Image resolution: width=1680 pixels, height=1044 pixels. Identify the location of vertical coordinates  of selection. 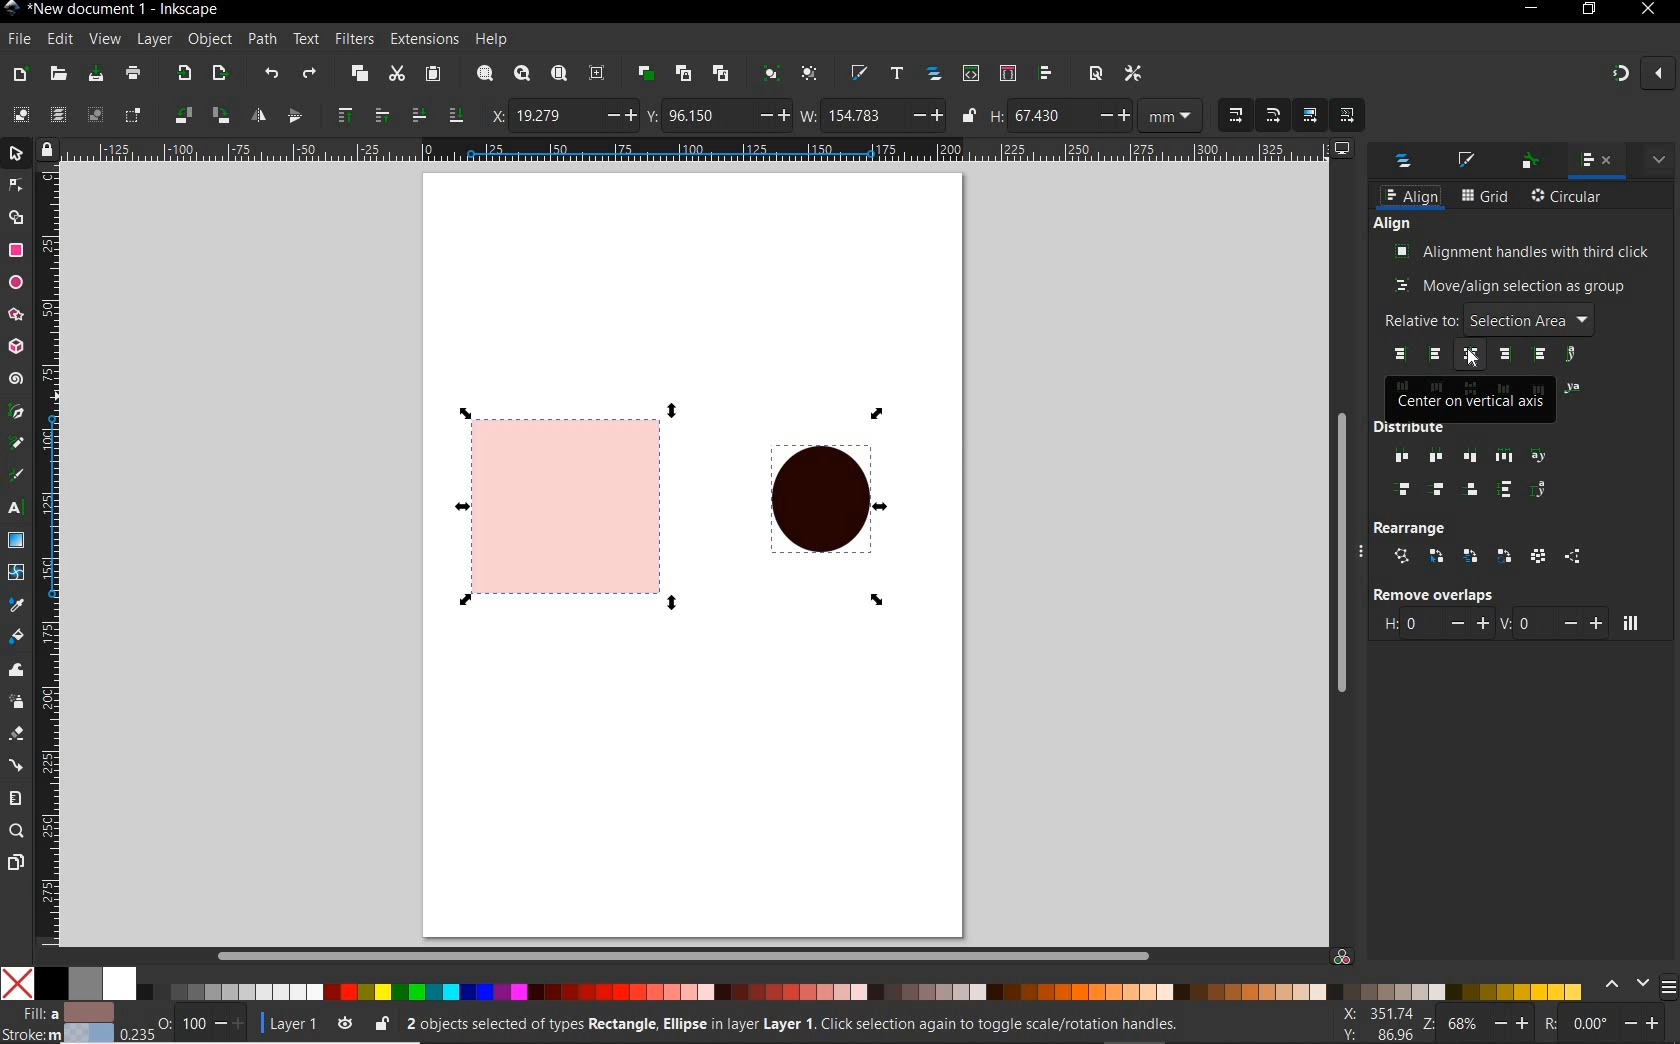
(718, 116).